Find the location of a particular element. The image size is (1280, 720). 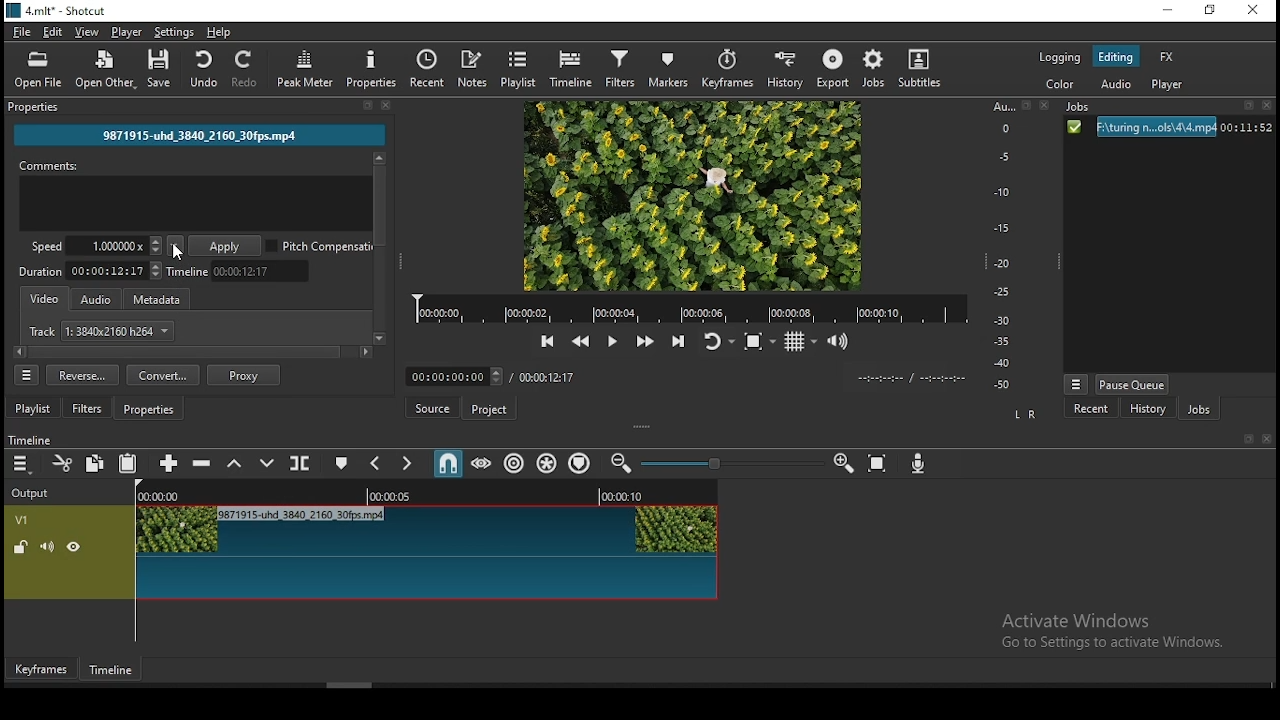

edit is located at coordinates (53, 33).